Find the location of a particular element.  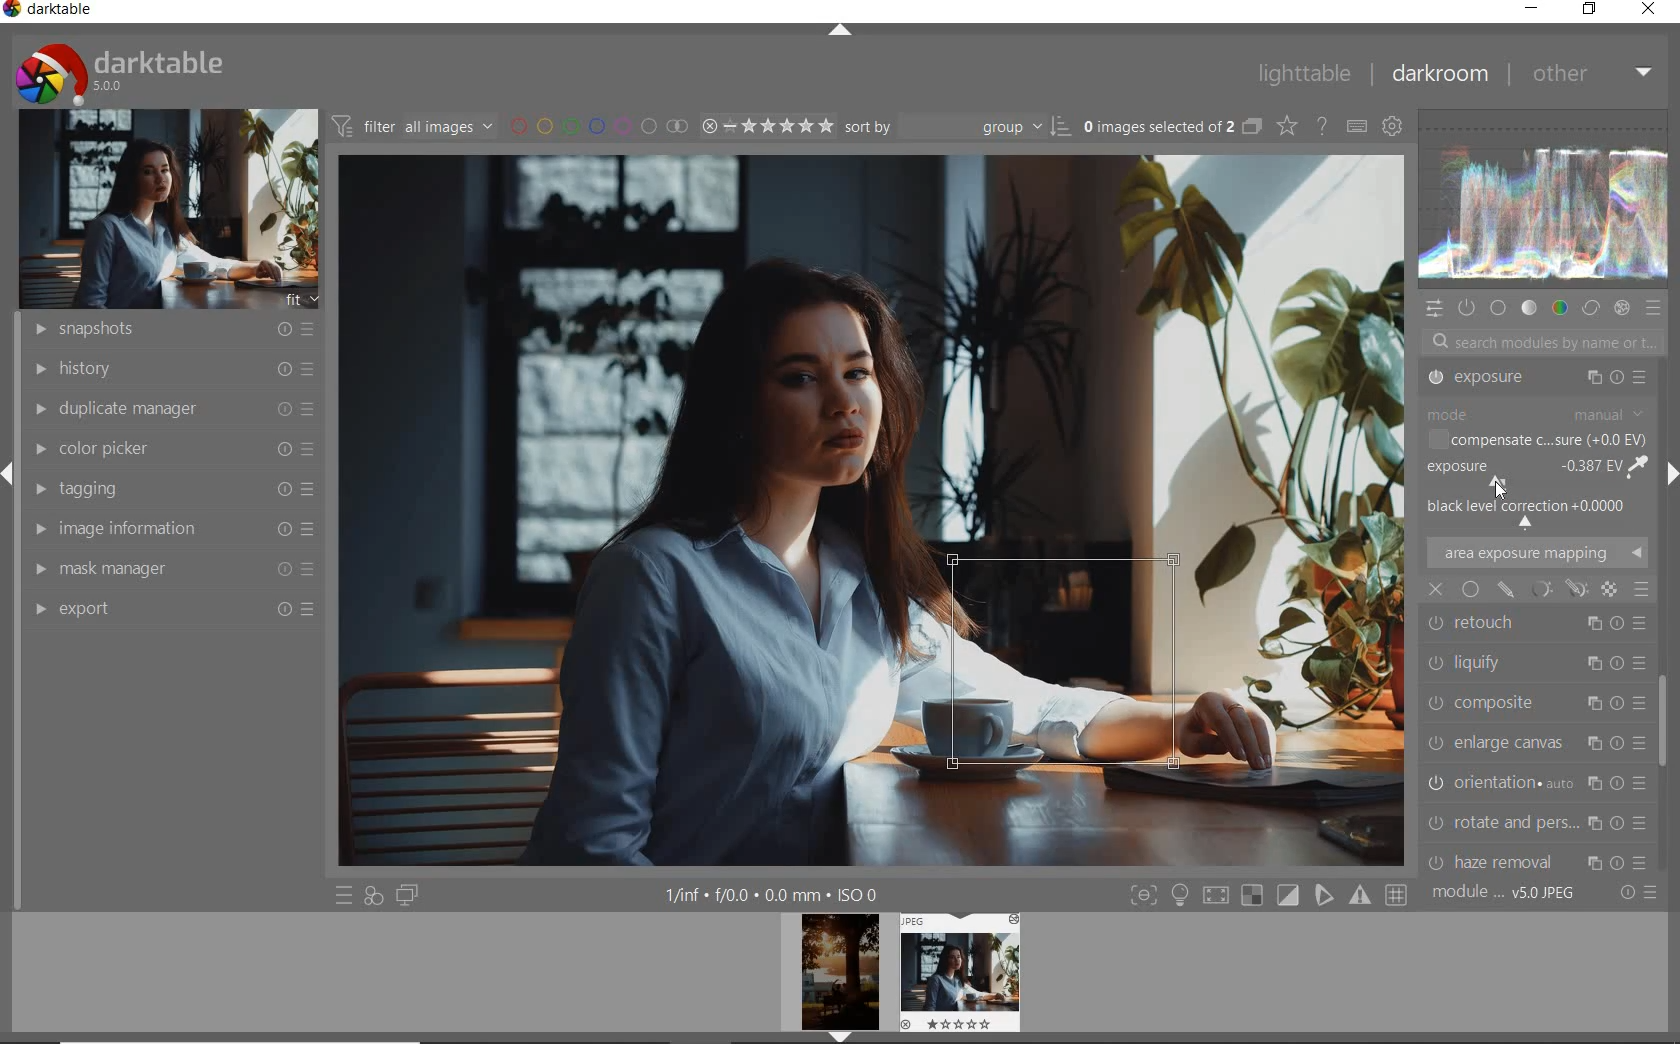

EFFECT is located at coordinates (1621, 308).